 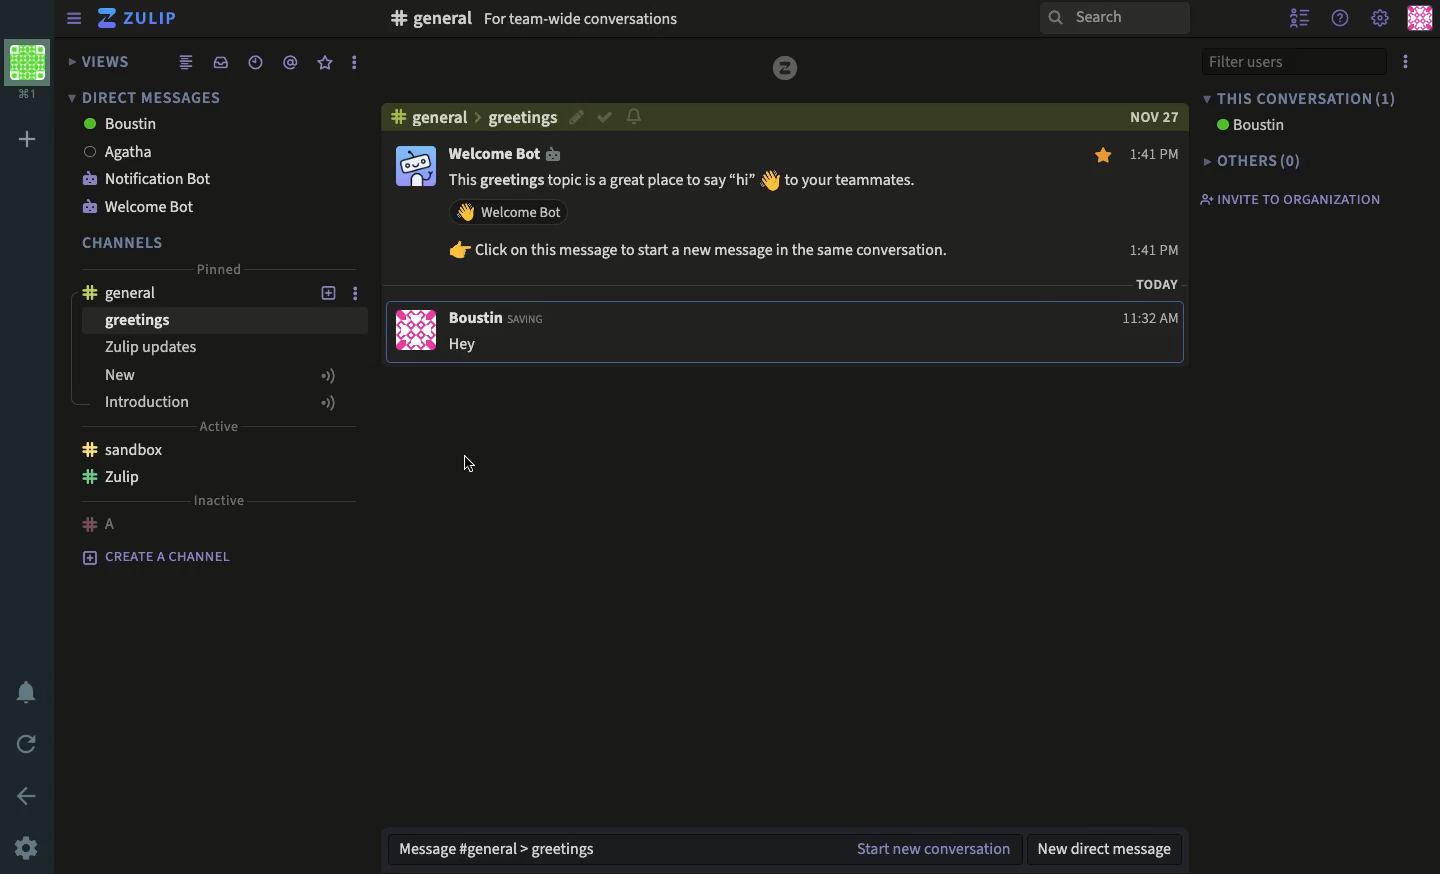 I want to click on workspace profile, so click(x=29, y=71).